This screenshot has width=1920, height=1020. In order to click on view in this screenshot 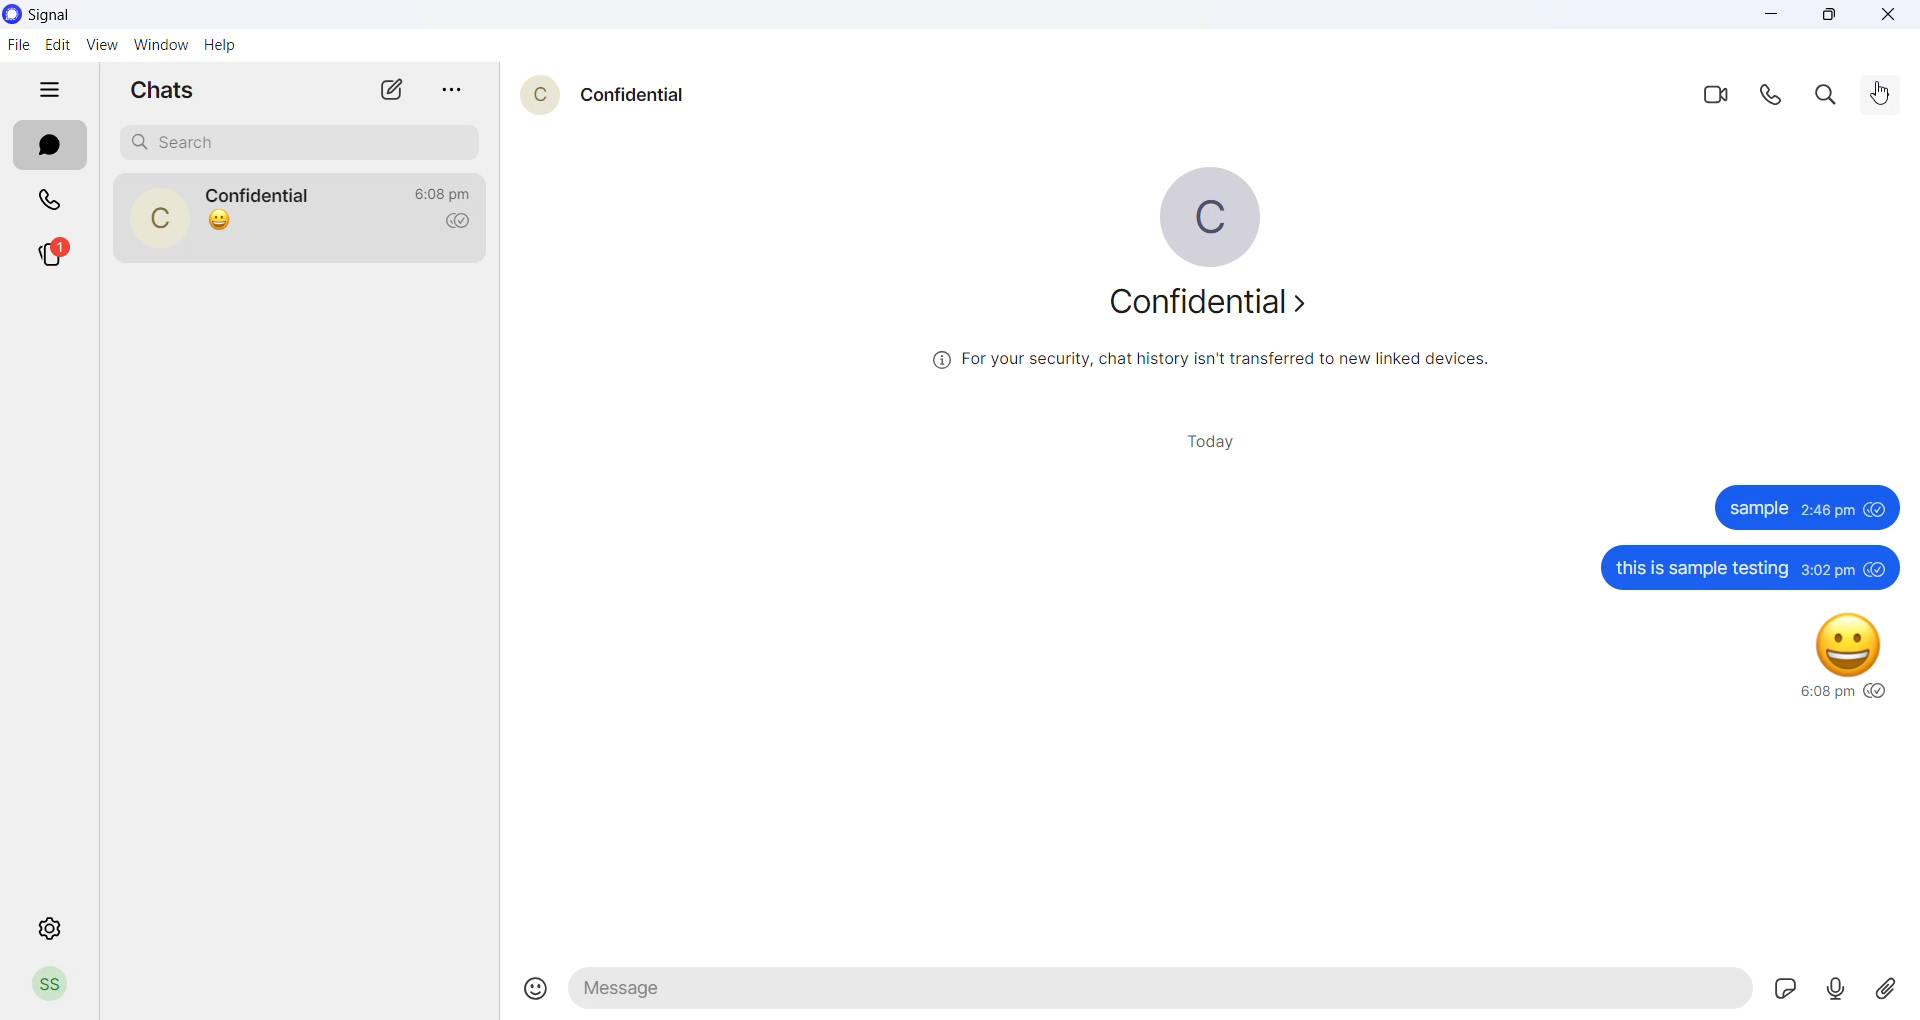, I will do `click(99, 44)`.